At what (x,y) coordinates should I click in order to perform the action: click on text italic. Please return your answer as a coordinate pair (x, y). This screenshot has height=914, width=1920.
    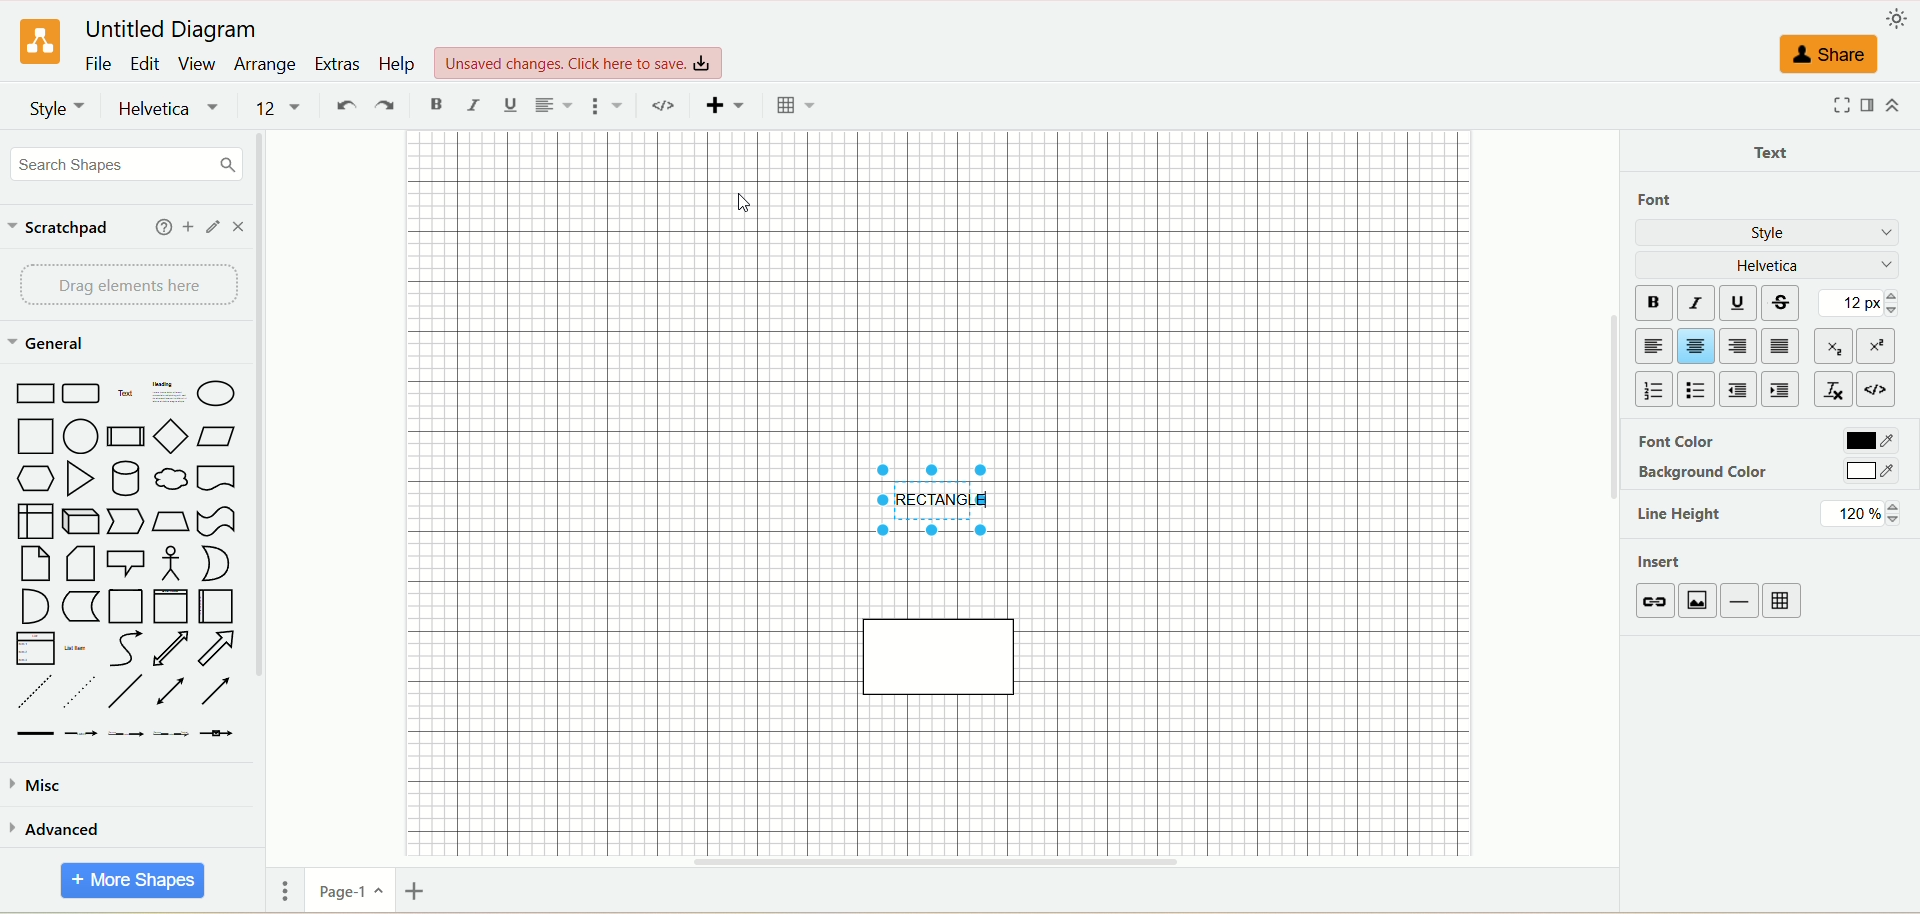
    Looking at the image, I should click on (472, 106).